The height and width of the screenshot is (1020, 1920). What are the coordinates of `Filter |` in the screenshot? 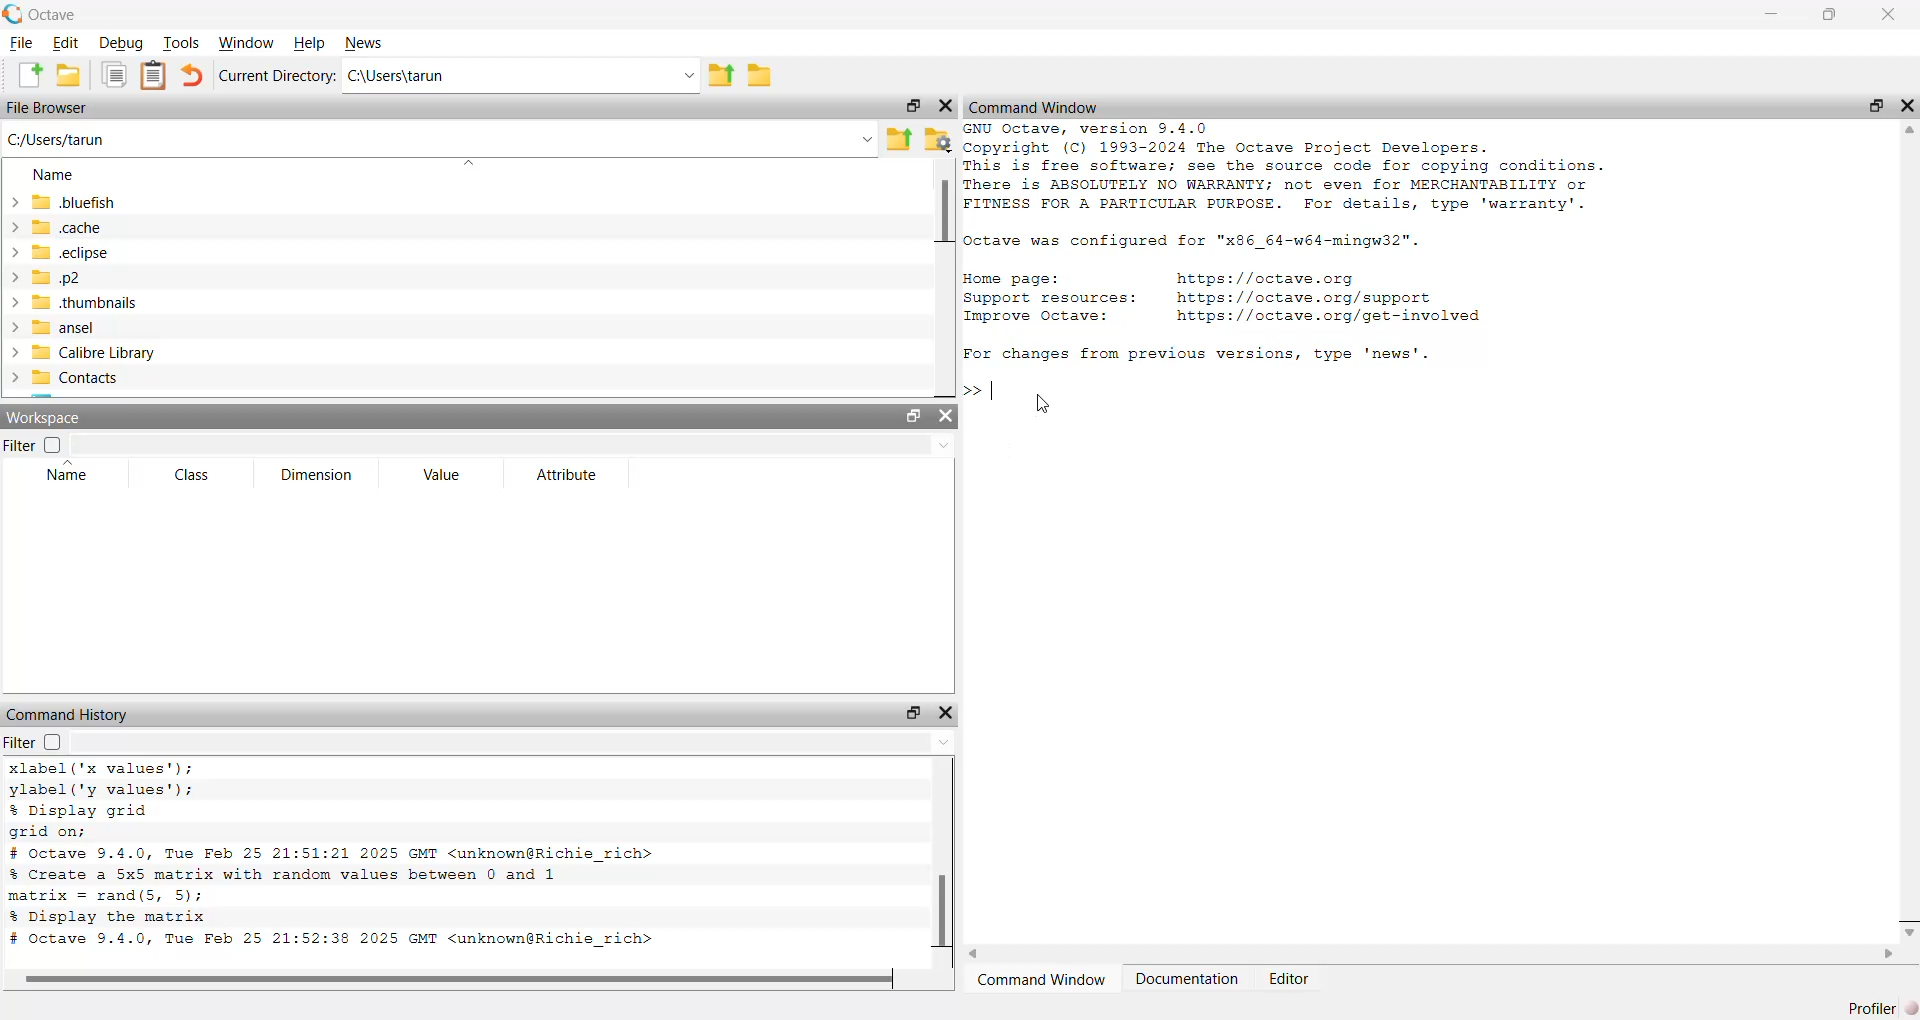 It's located at (26, 447).